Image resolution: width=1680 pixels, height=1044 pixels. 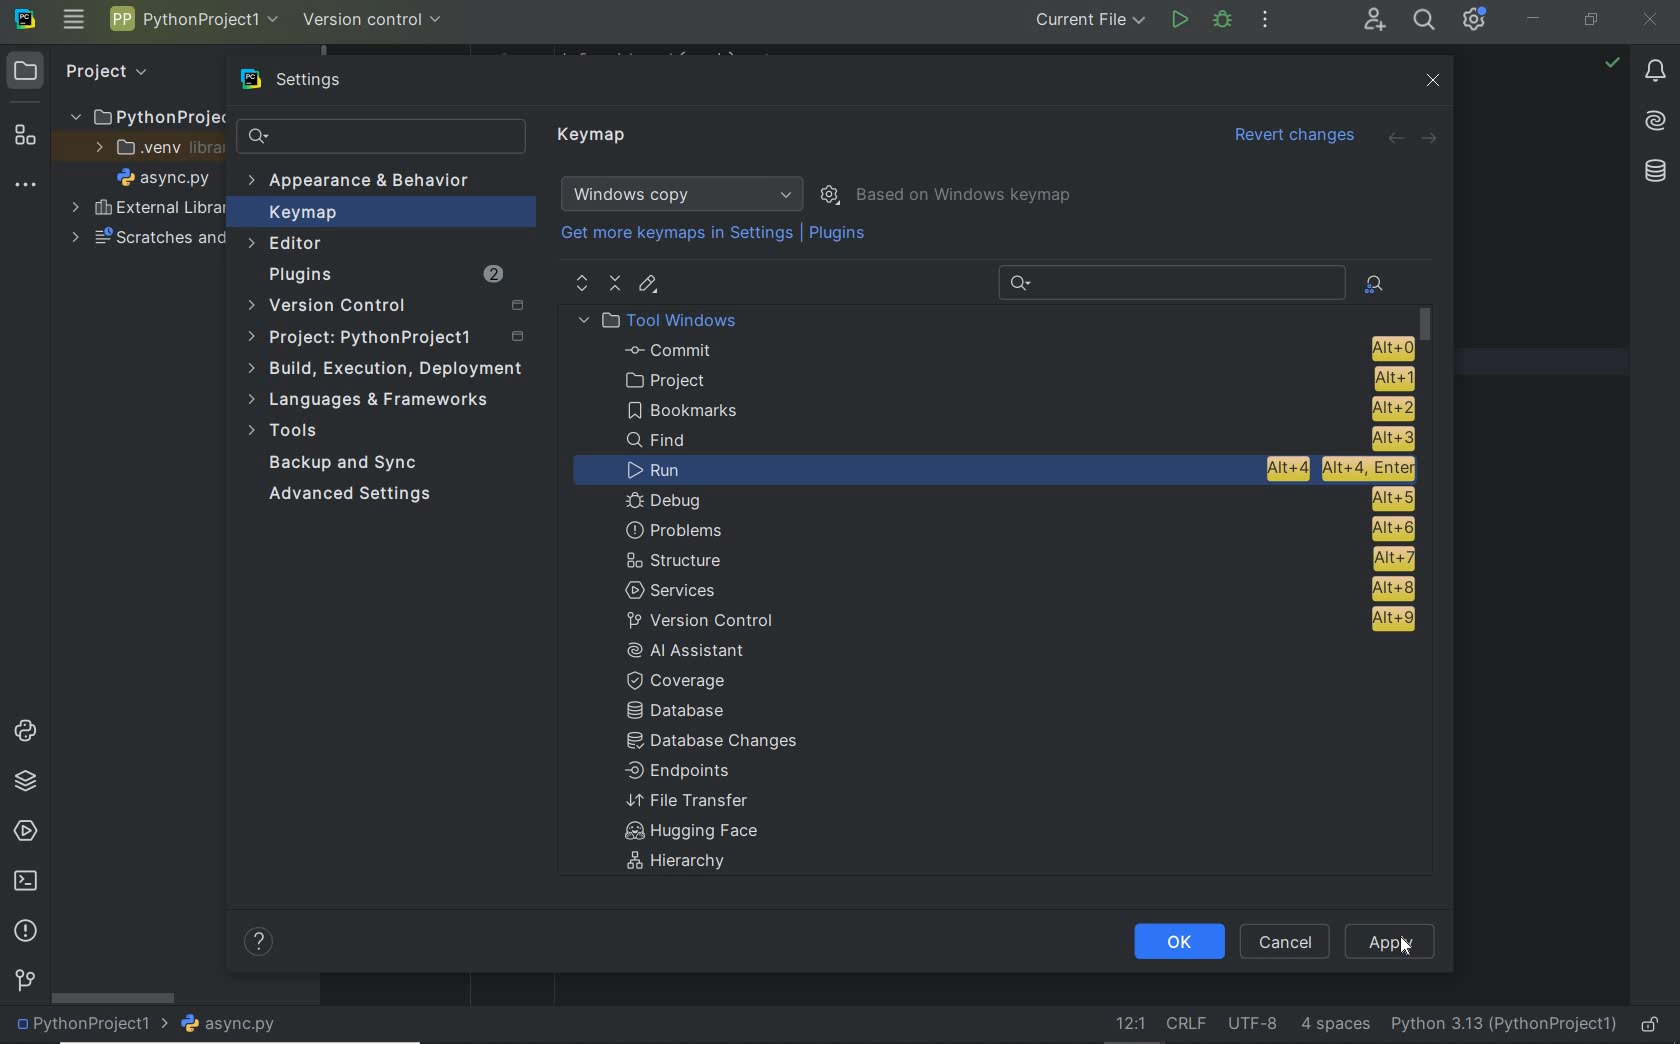 I want to click on Code With Me, so click(x=1374, y=20).